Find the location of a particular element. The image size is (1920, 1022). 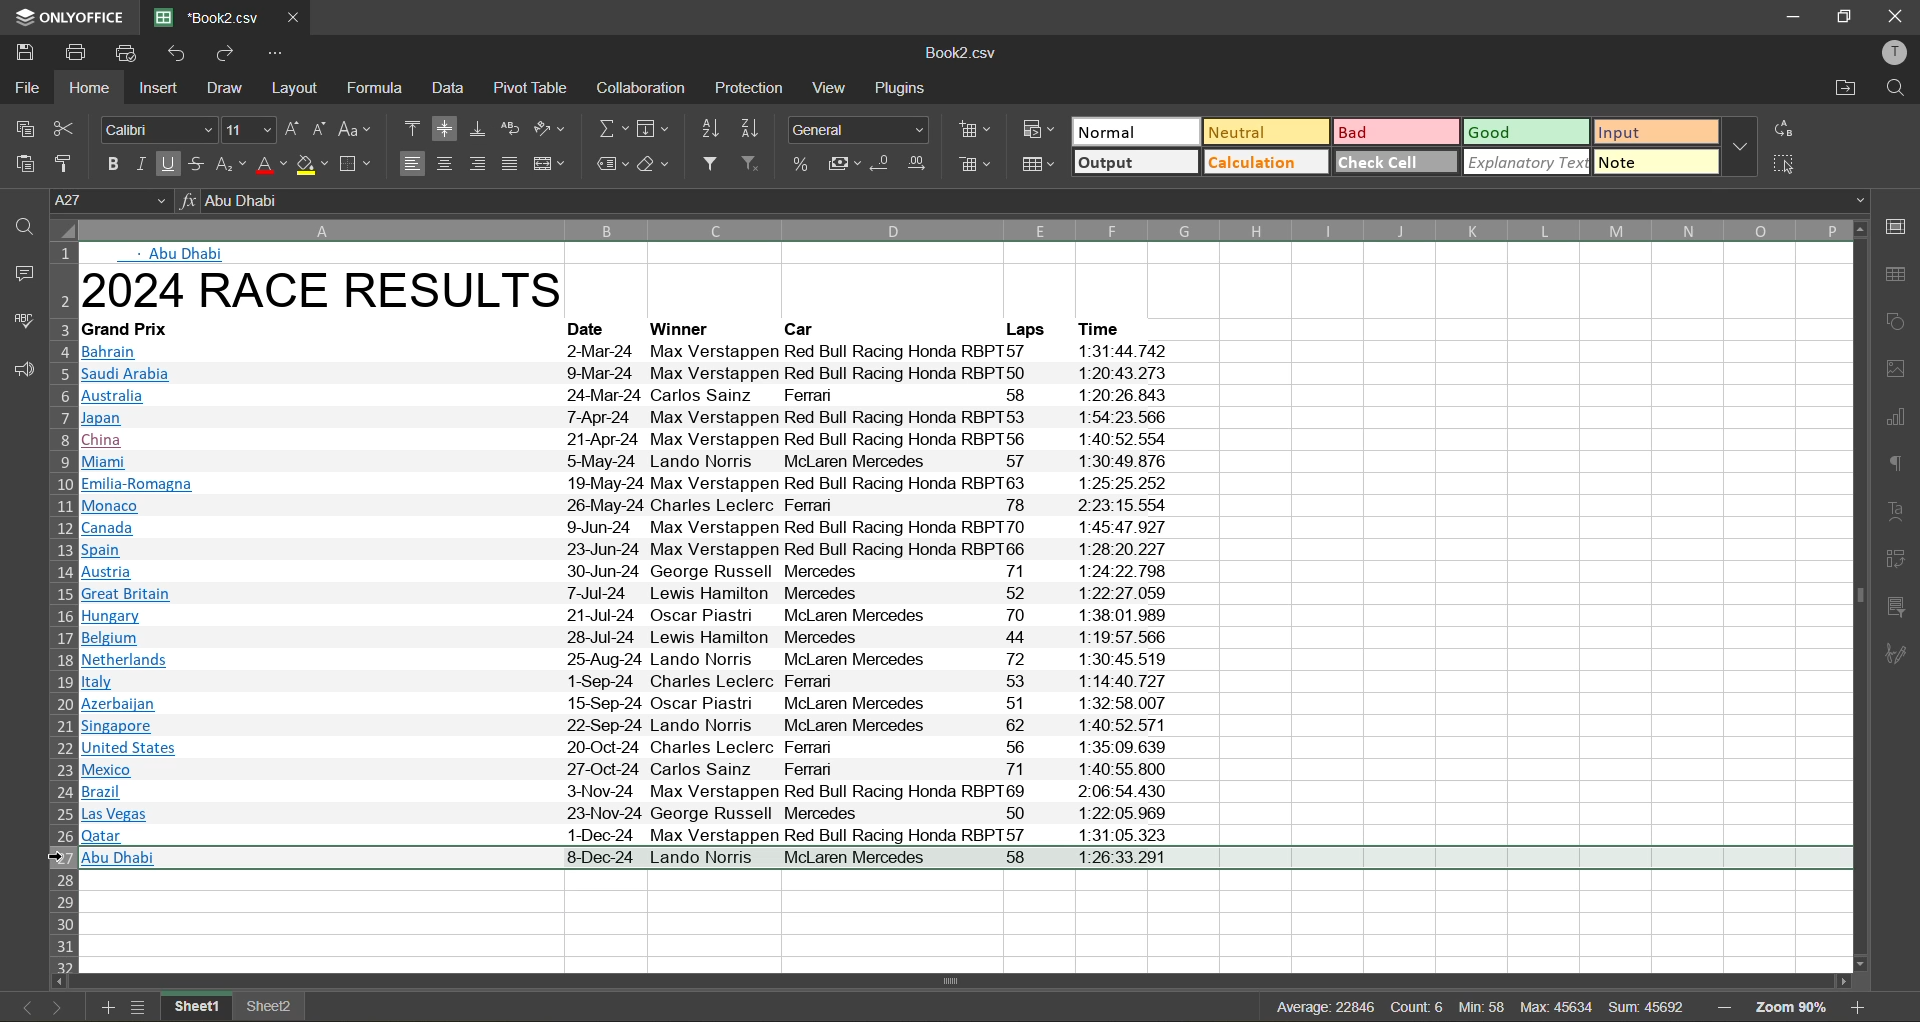

text info is located at coordinates (626, 353).